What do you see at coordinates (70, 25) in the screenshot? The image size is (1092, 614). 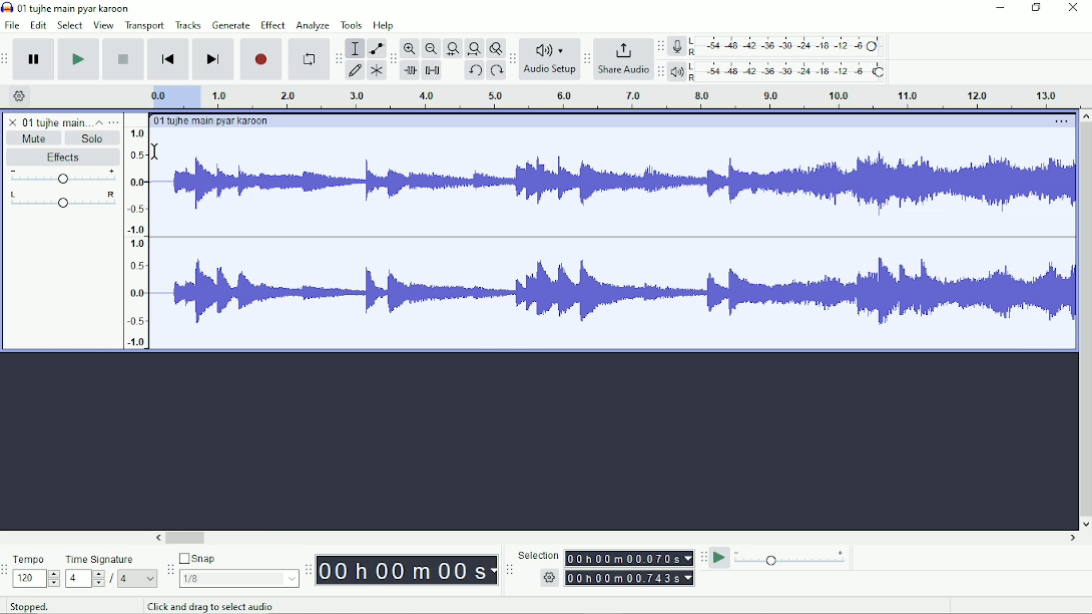 I see `Select` at bounding box center [70, 25].